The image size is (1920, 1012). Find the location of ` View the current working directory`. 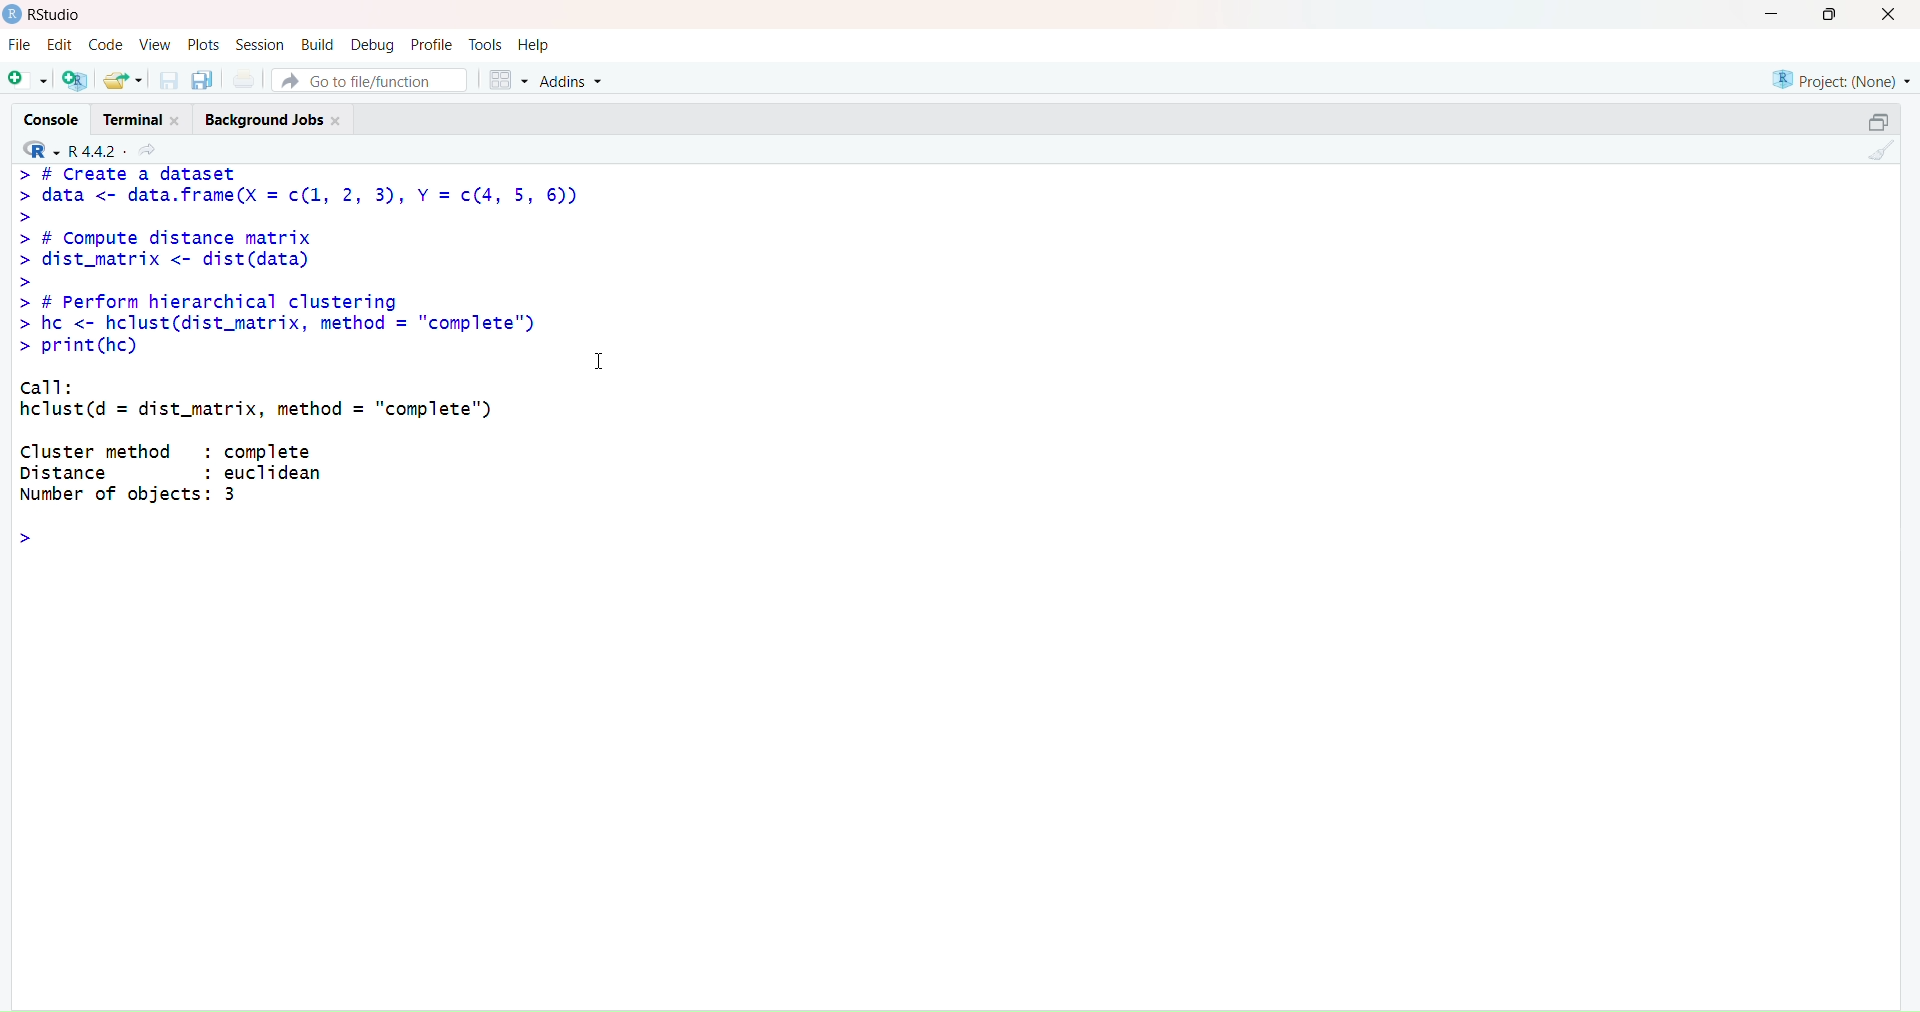

 View the current working directory is located at coordinates (152, 149).